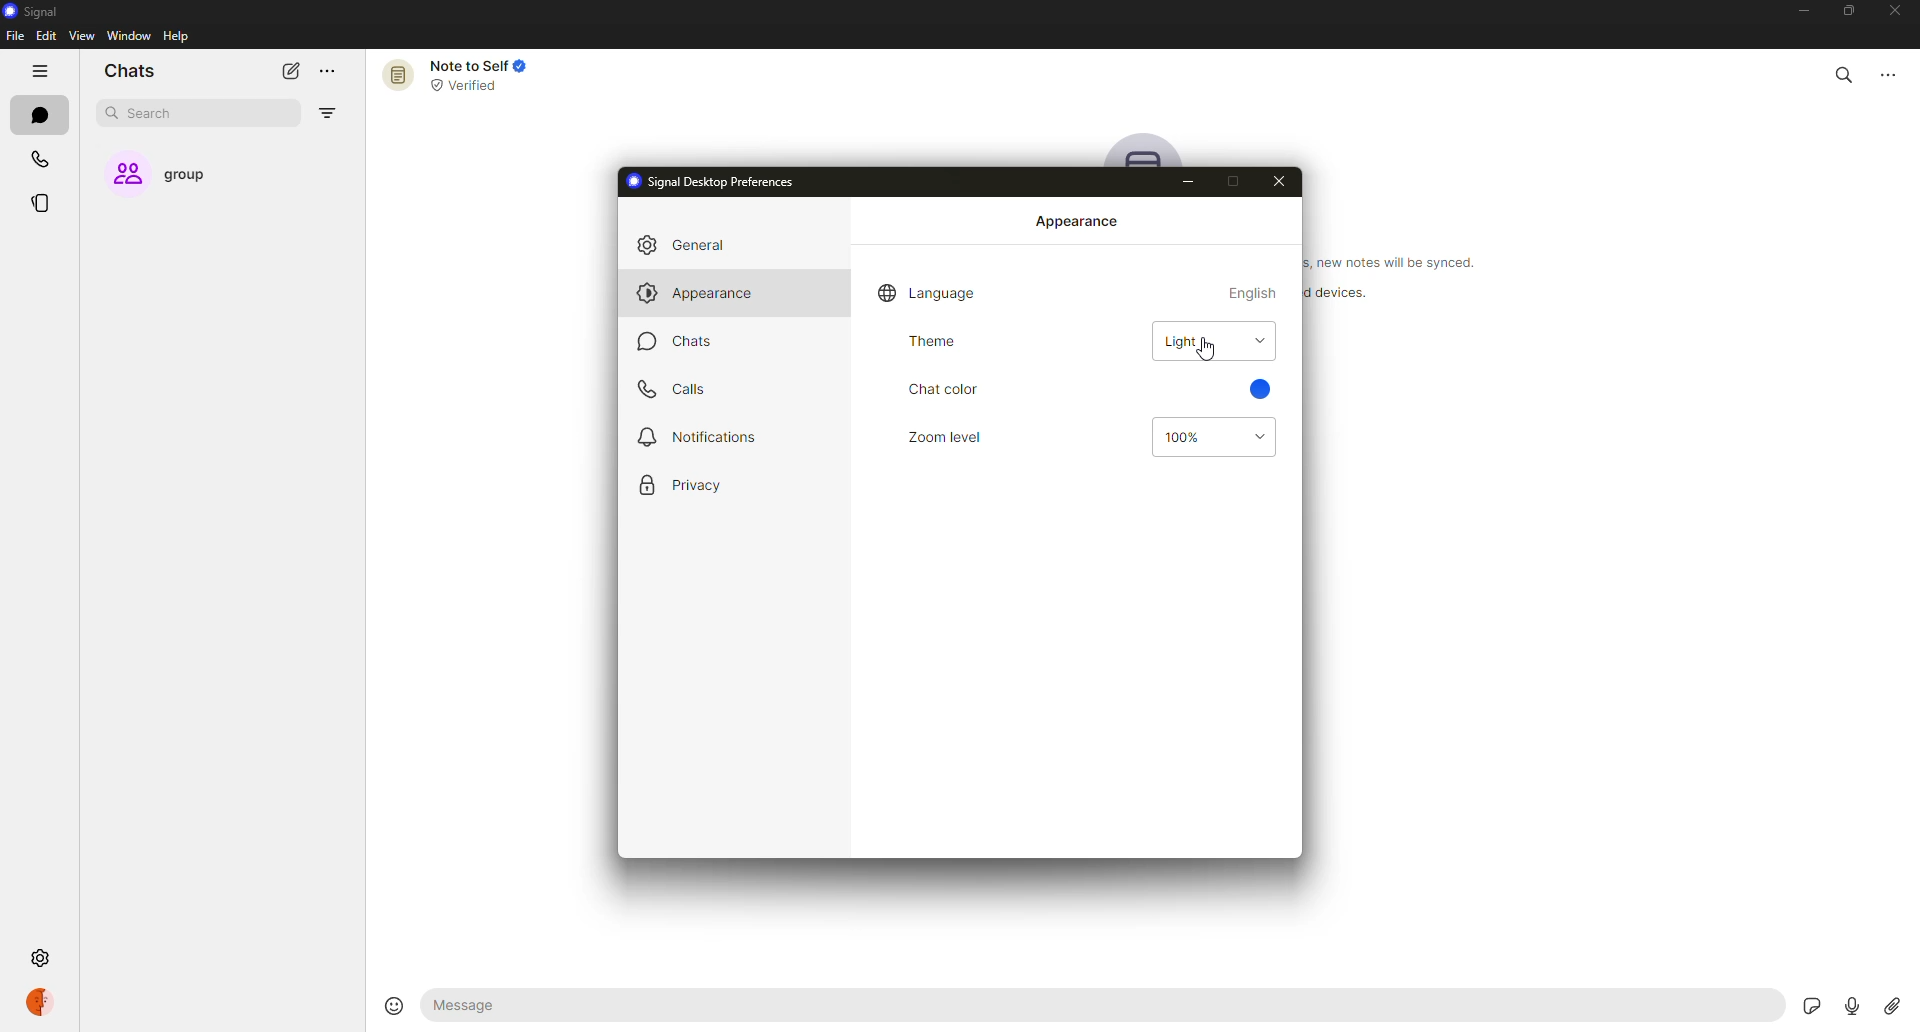 The image size is (1920, 1032). Describe the element at coordinates (1890, 1005) in the screenshot. I see `attach` at that location.